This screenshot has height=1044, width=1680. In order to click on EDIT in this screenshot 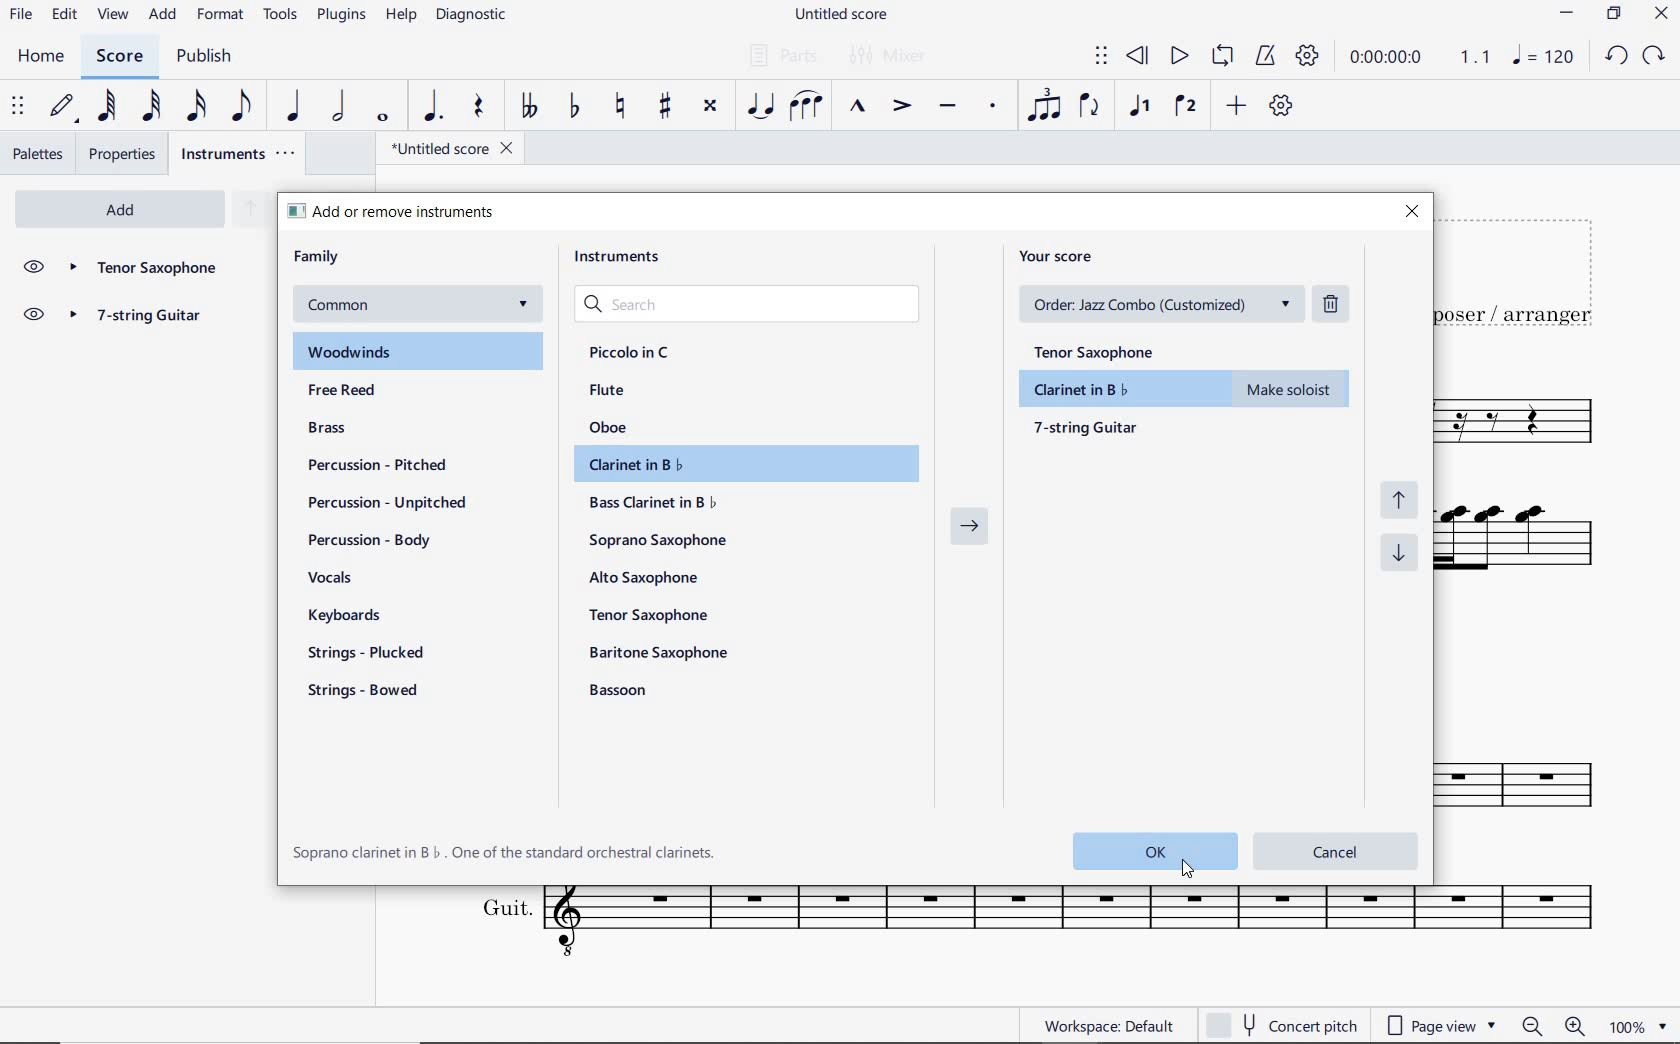, I will do `click(65, 15)`.